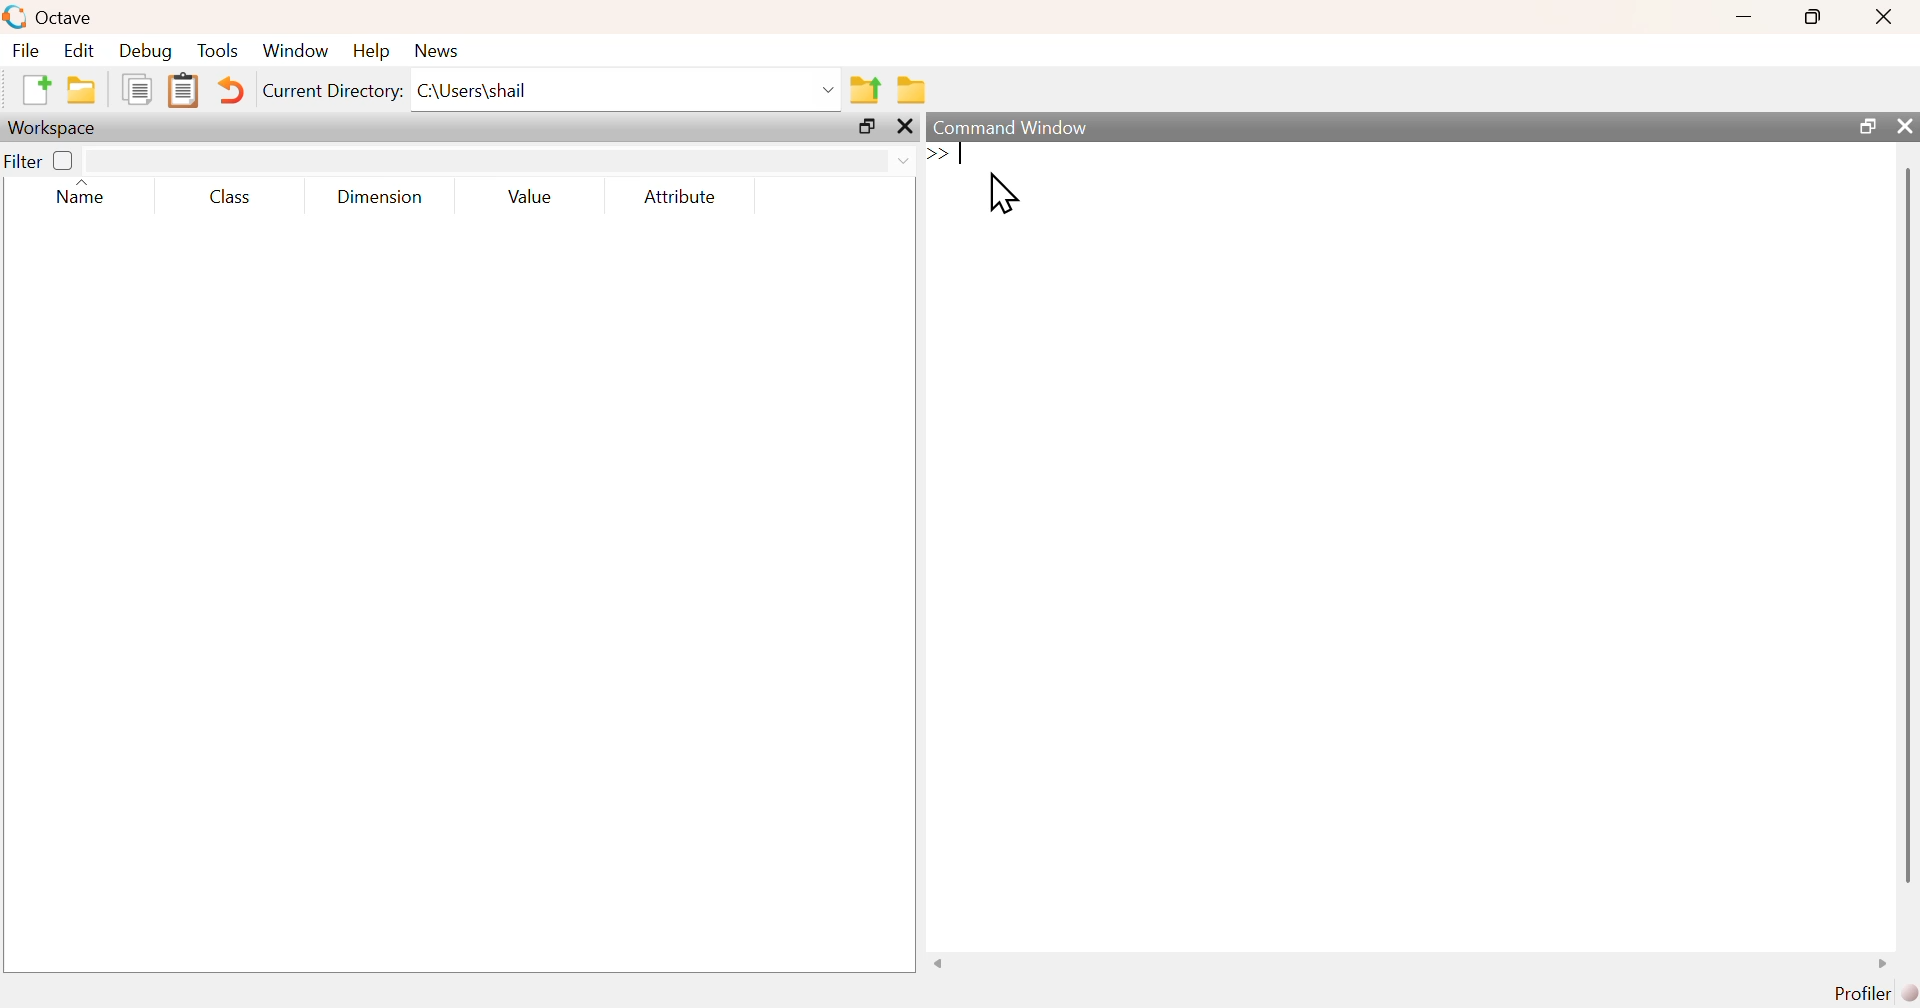 This screenshot has height=1008, width=1920. Describe the element at coordinates (371, 50) in the screenshot. I see `Help` at that location.